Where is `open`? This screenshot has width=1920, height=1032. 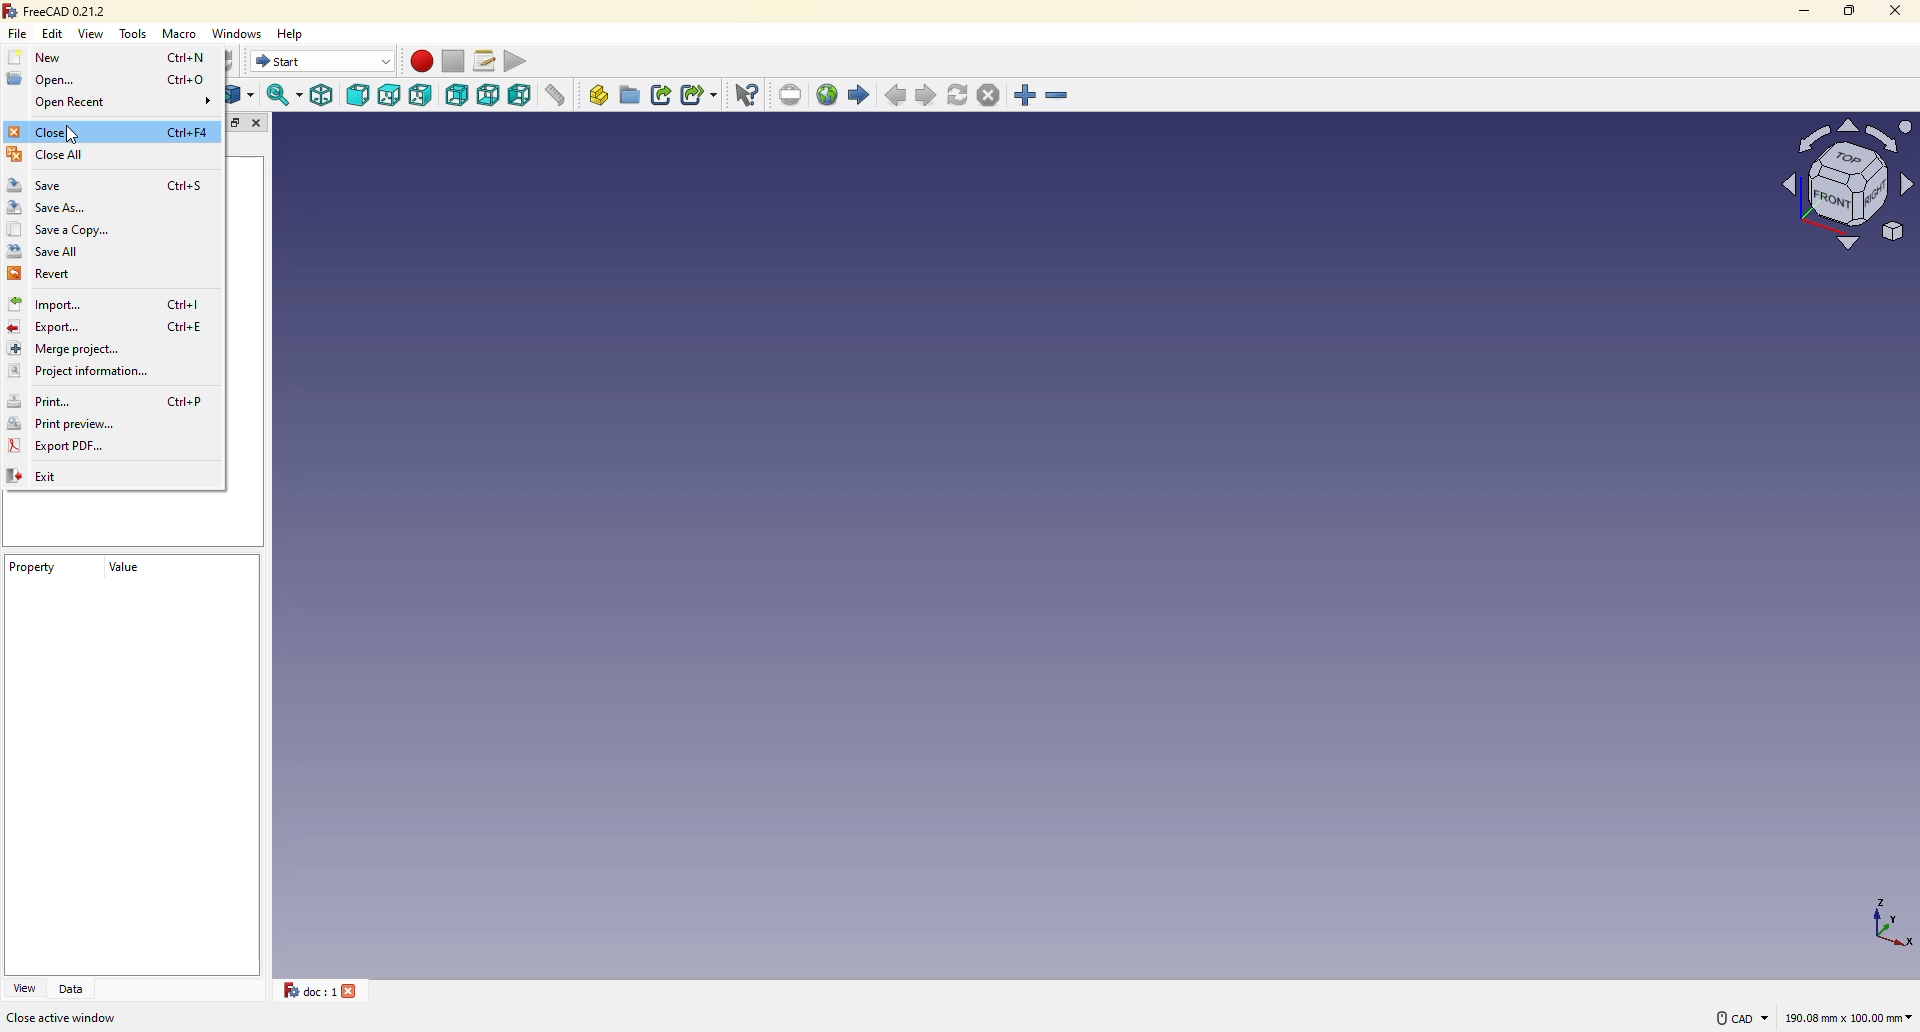
open is located at coordinates (40, 78).